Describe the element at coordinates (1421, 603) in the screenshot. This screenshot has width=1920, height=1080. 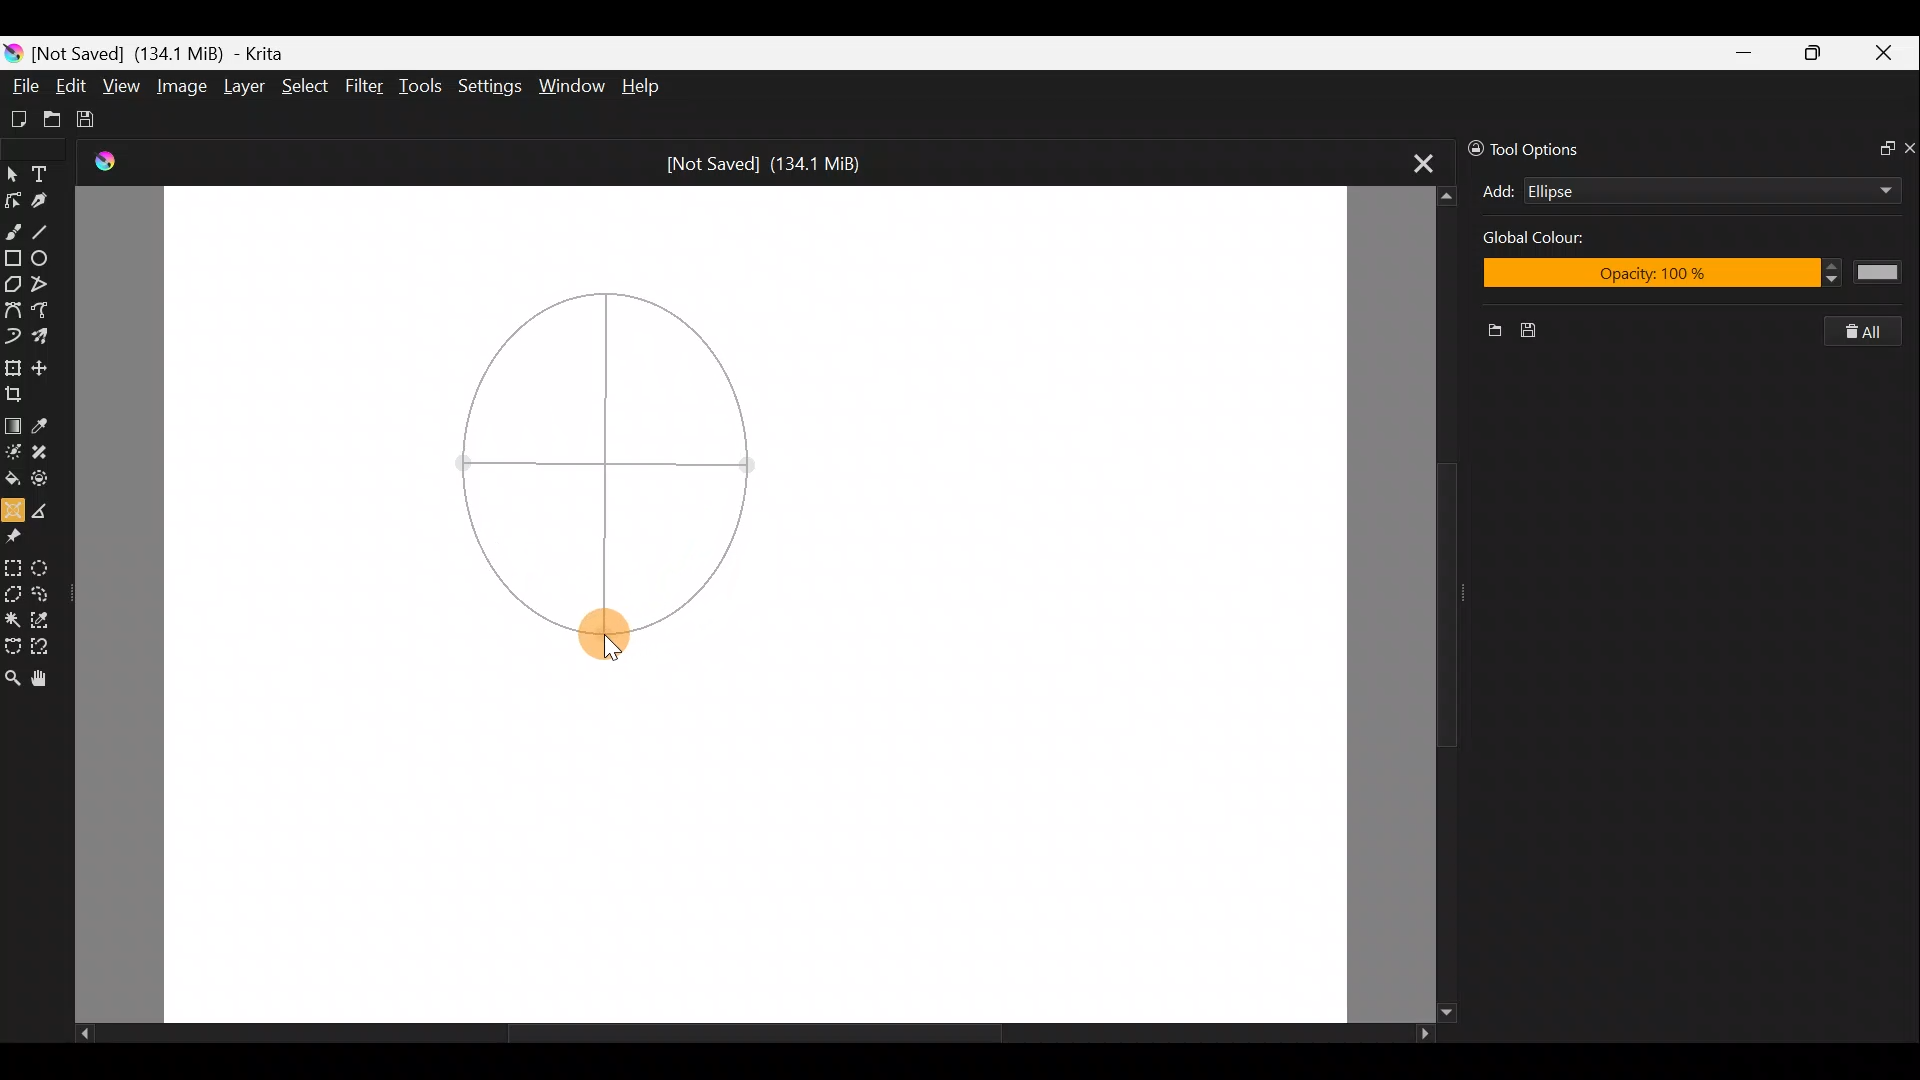
I see `Scroll bar` at that location.